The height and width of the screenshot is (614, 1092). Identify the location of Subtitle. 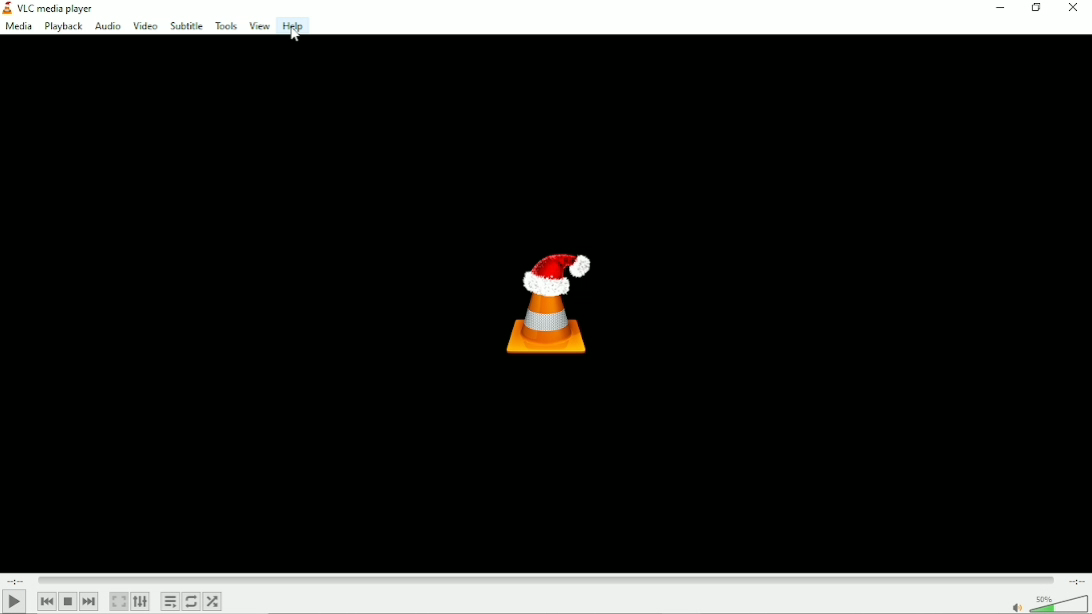
(186, 25).